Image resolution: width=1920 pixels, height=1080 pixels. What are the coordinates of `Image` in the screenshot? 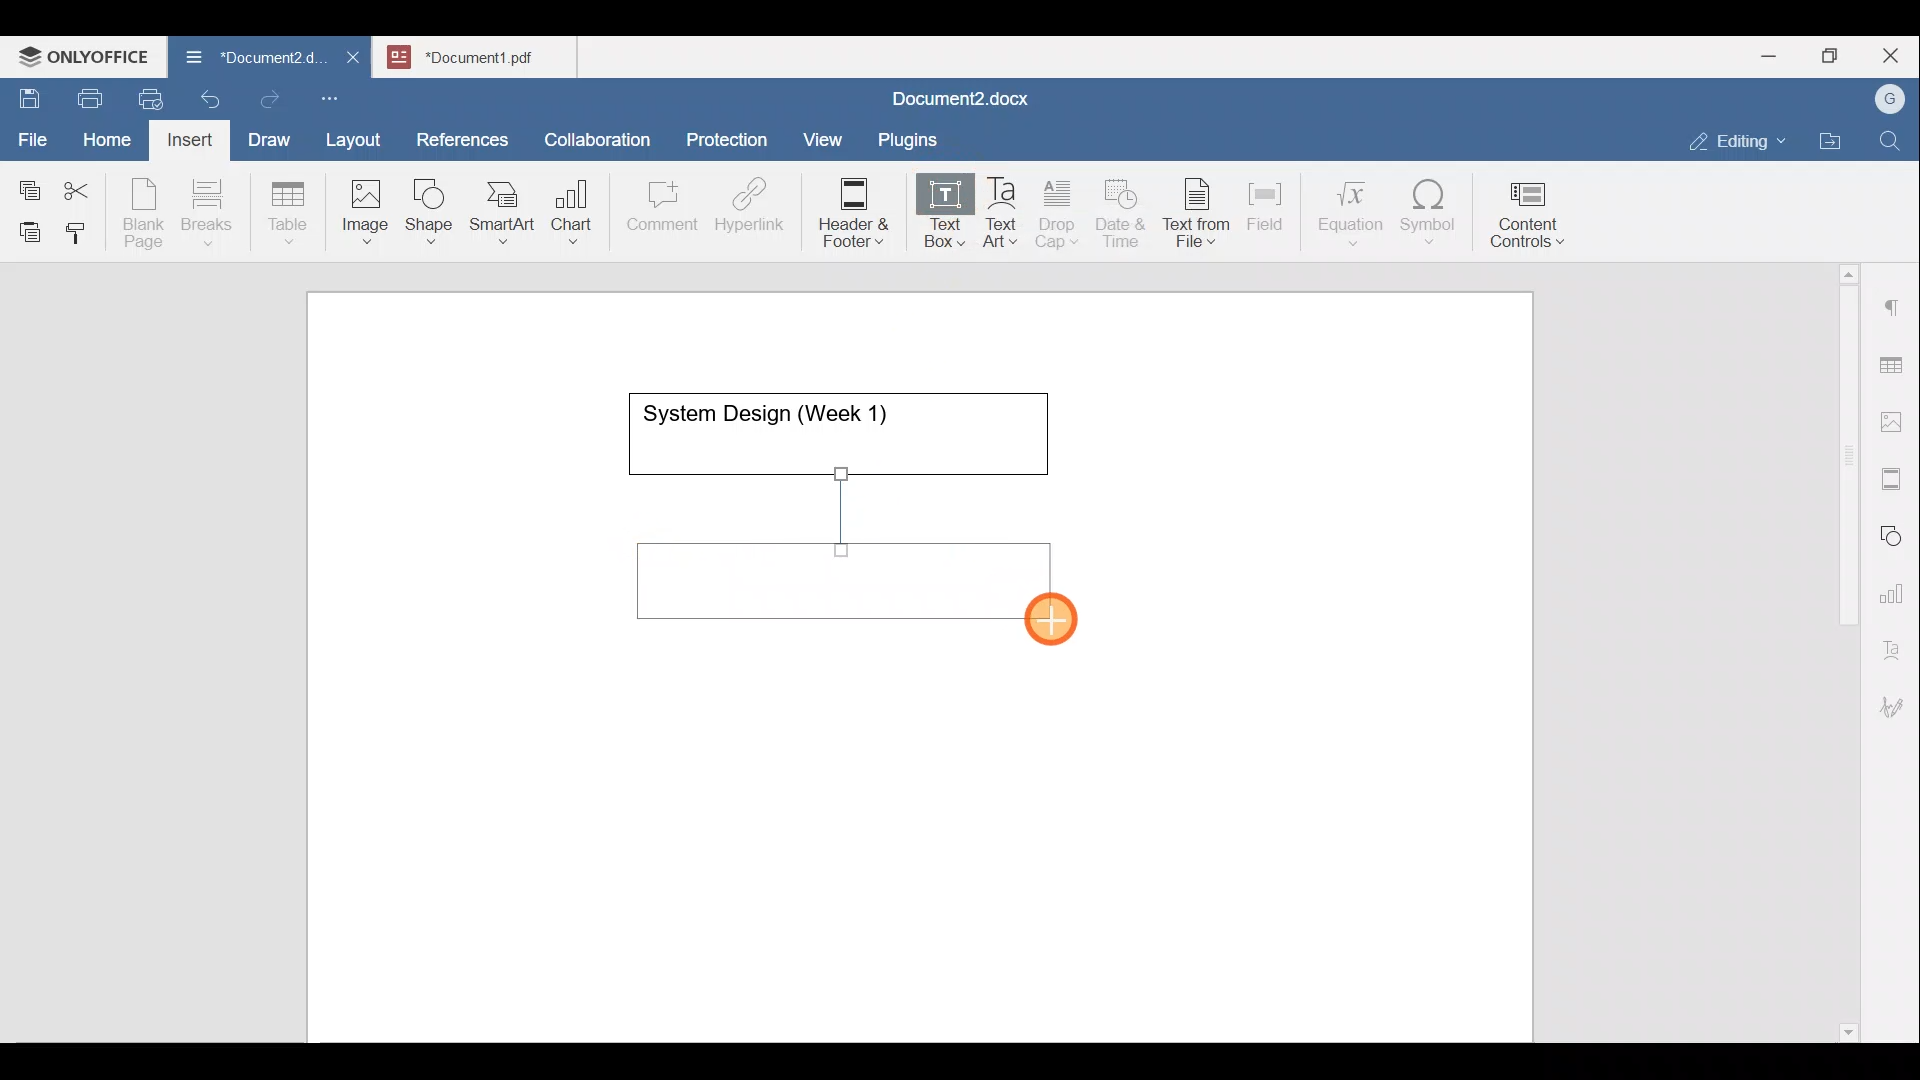 It's located at (371, 205).